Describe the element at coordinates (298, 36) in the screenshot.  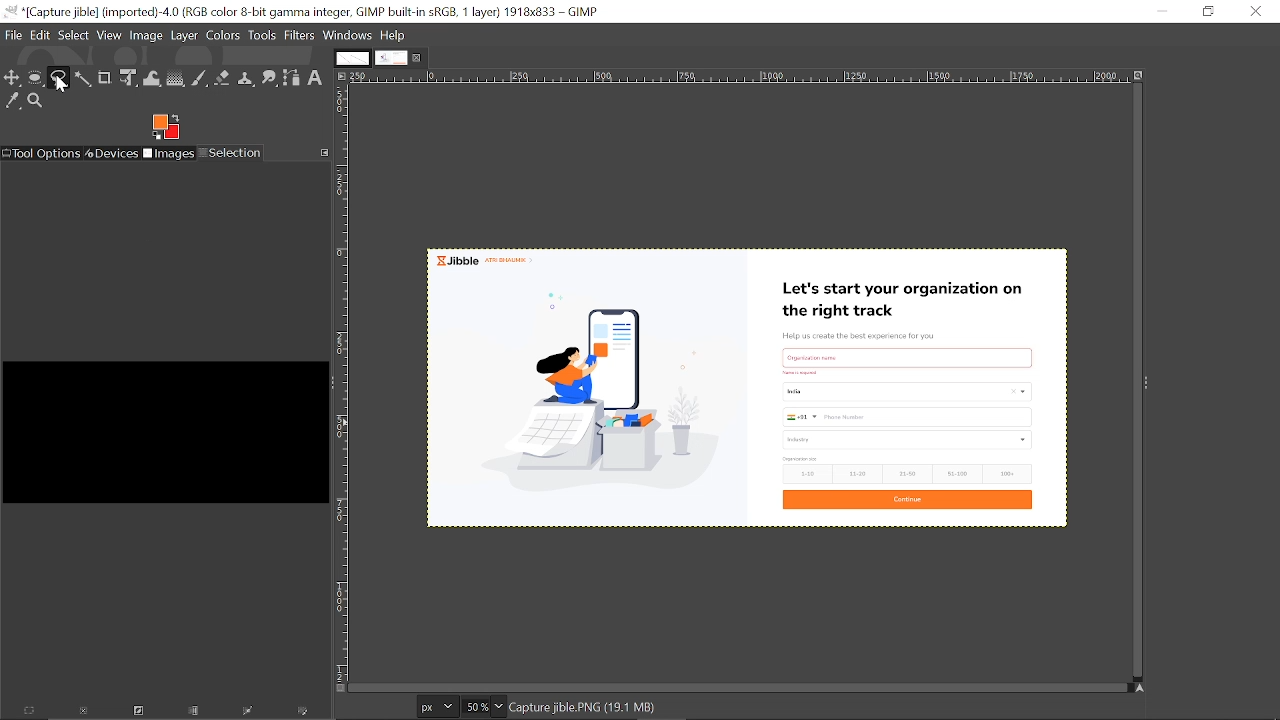
I see `Filters` at that location.